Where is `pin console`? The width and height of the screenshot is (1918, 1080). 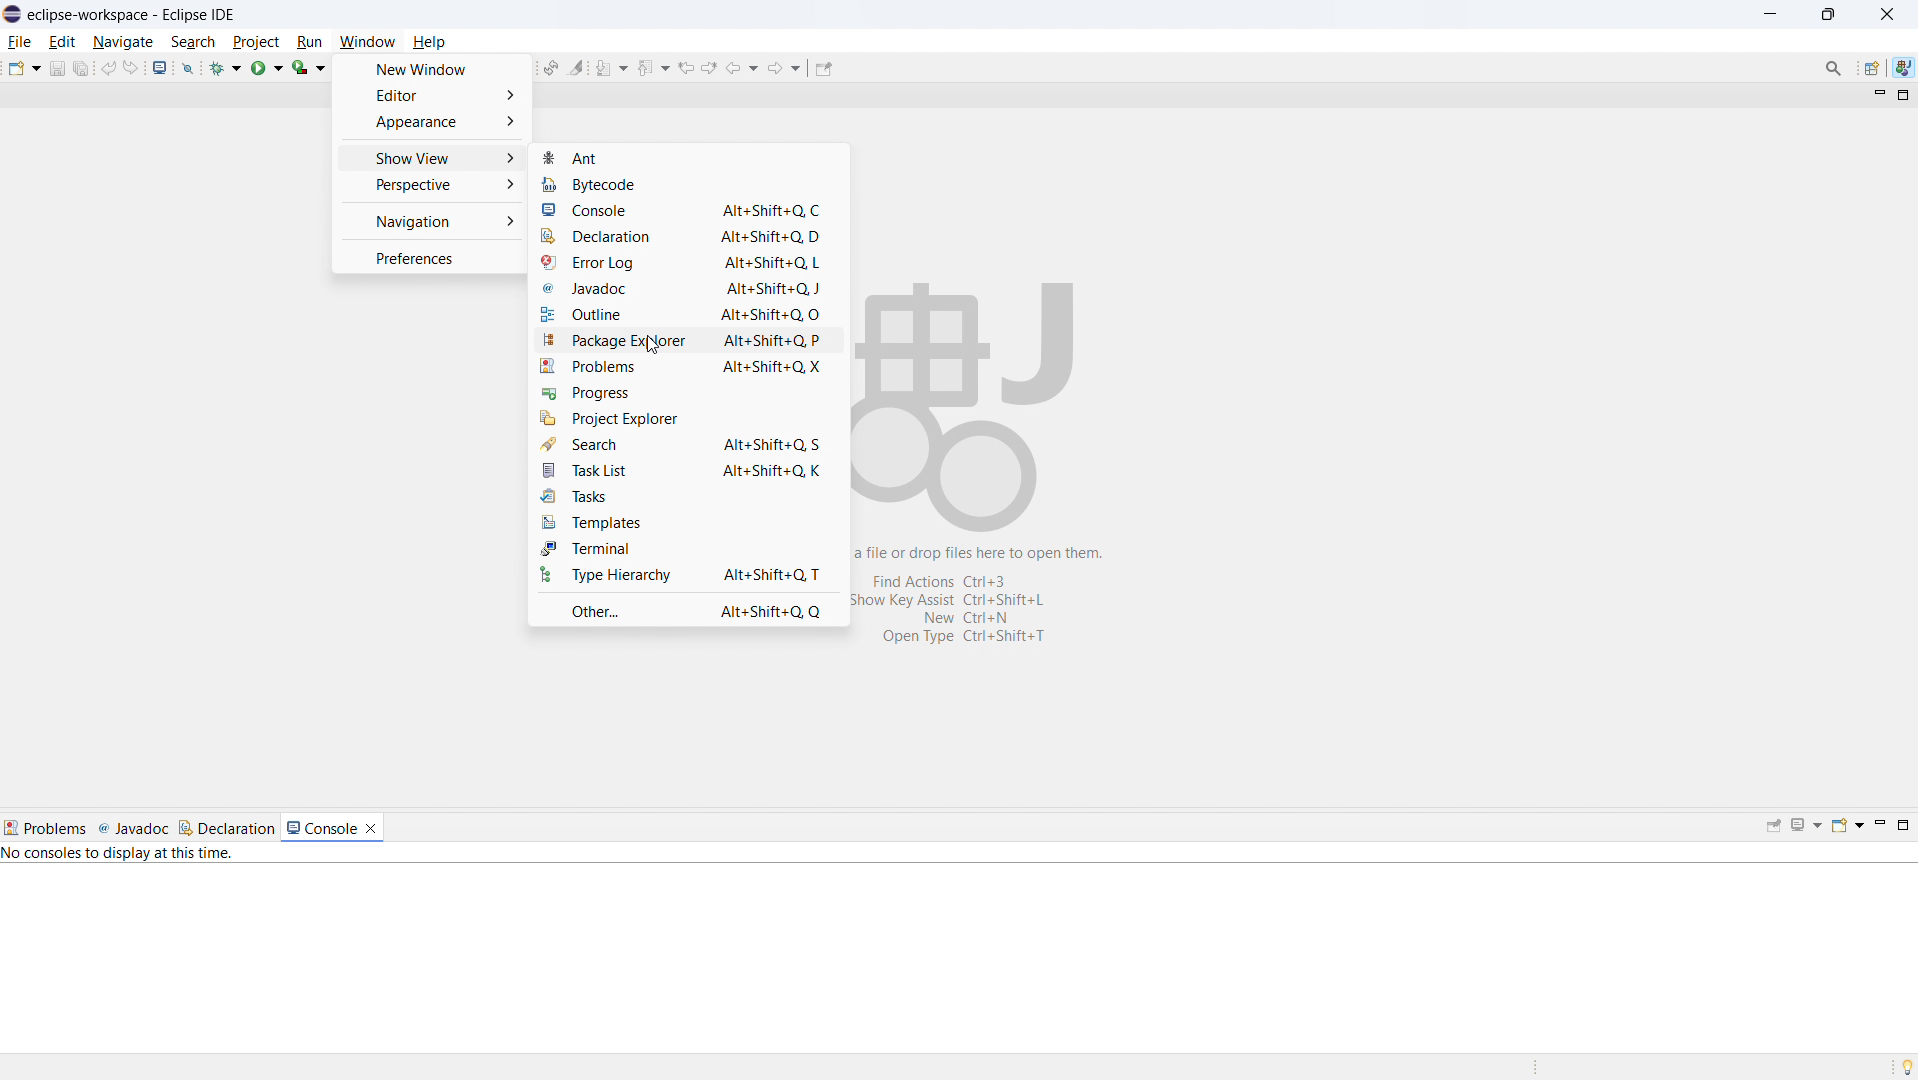 pin console is located at coordinates (1774, 826).